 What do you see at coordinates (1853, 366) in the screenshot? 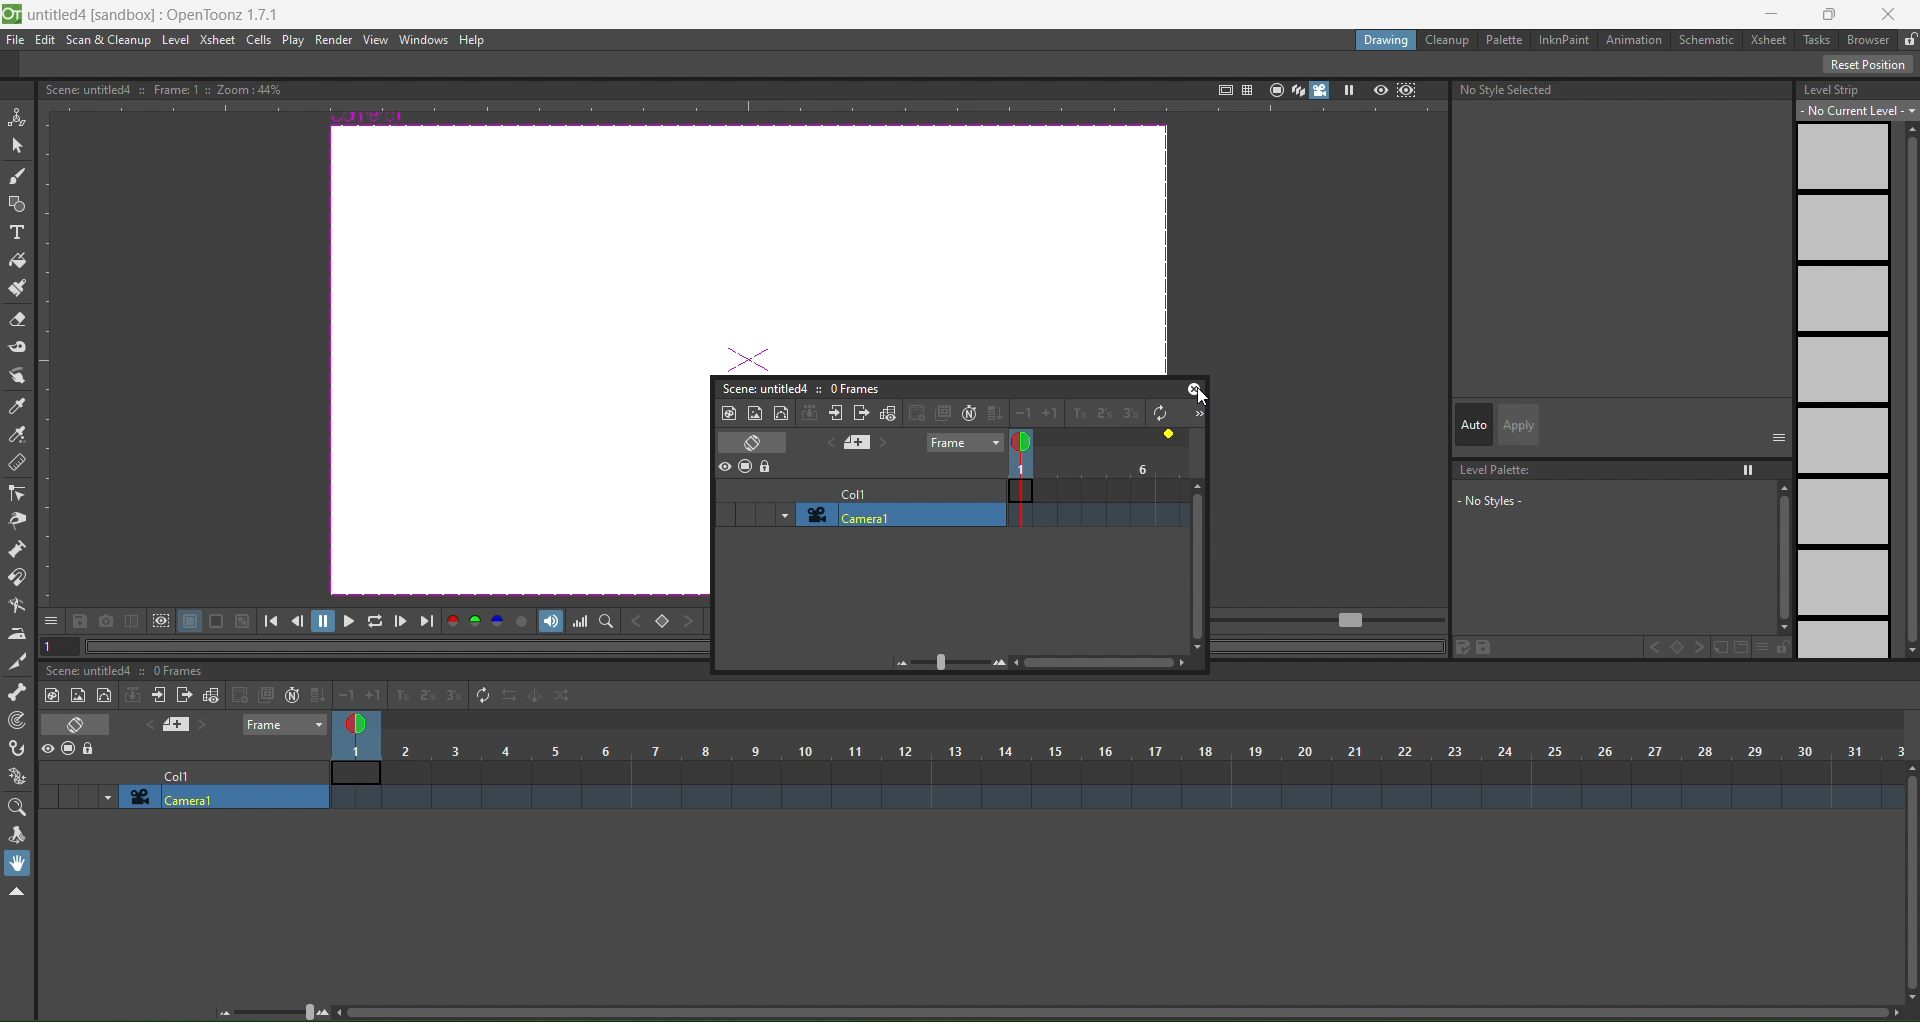
I see `level strip` at bounding box center [1853, 366].